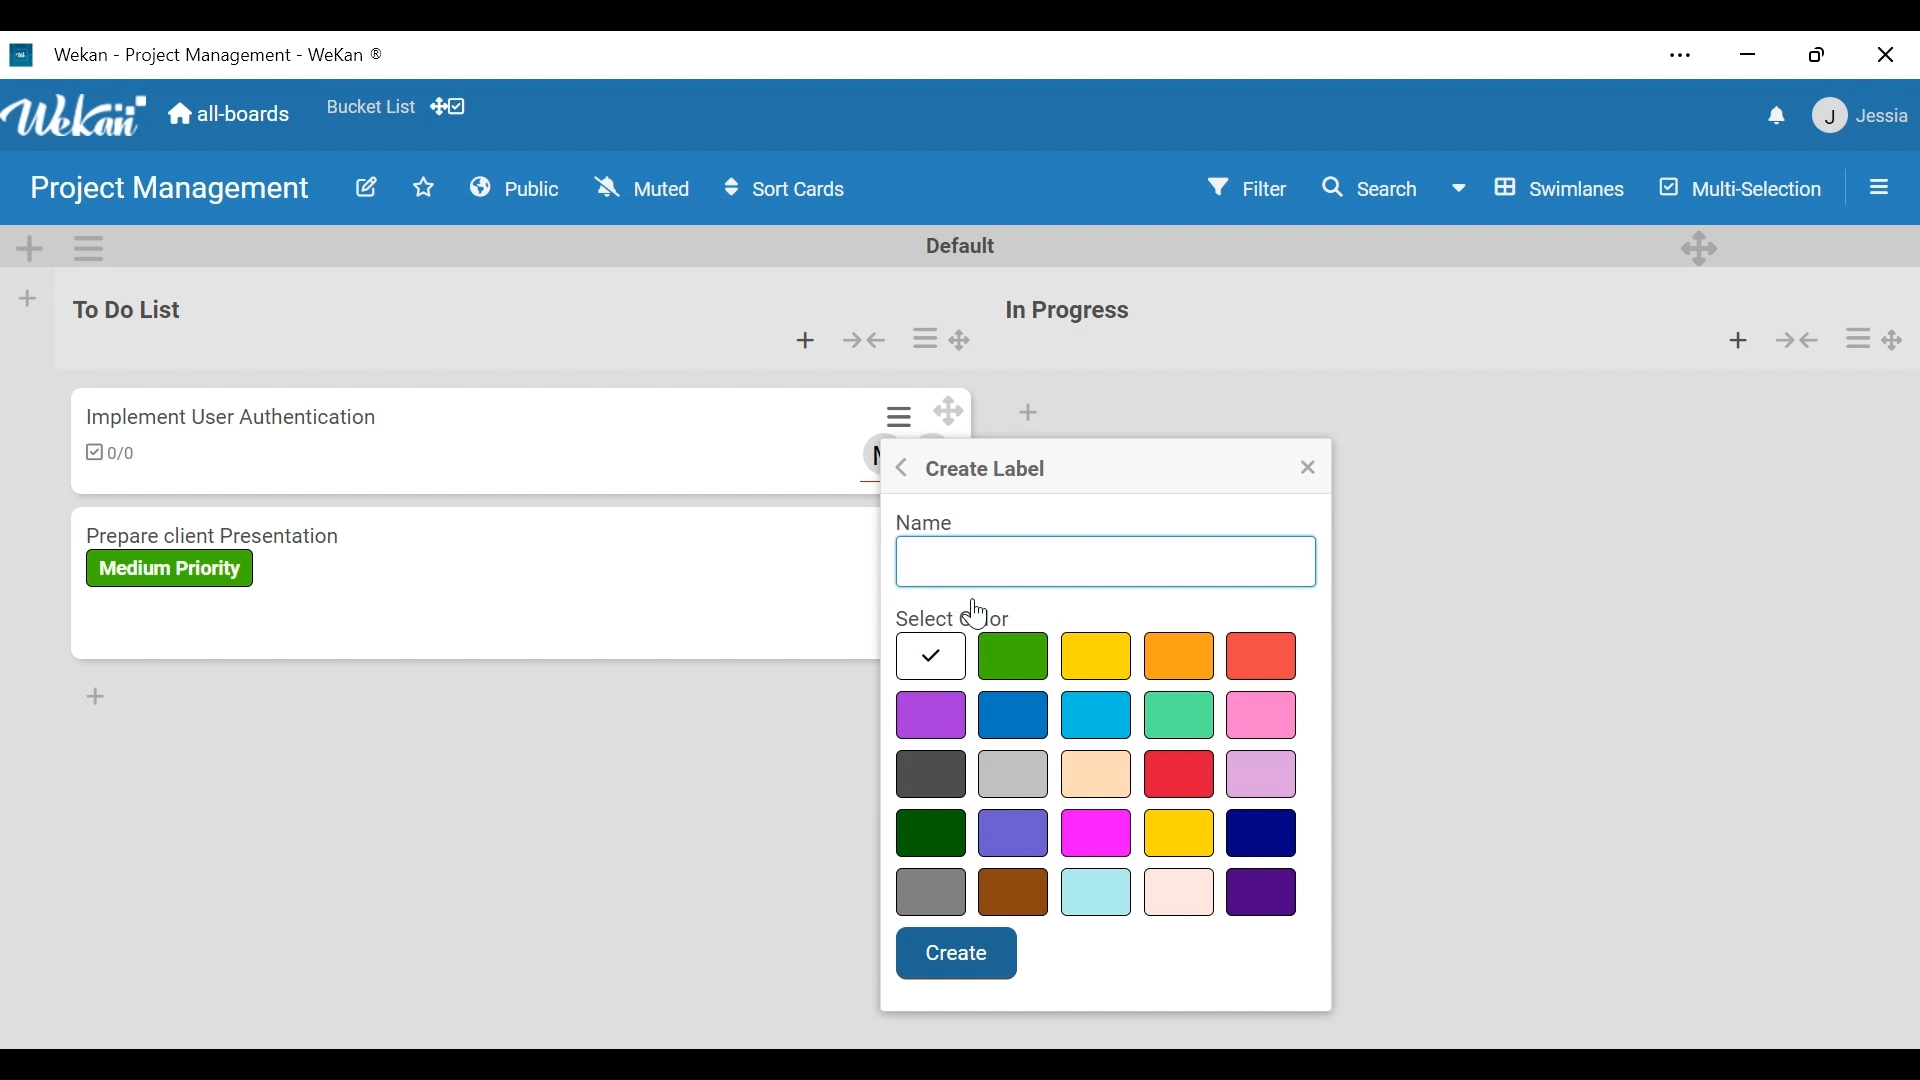  Describe the element at coordinates (29, 245) in the screenshot. I see `Add Swimlane` at that location.